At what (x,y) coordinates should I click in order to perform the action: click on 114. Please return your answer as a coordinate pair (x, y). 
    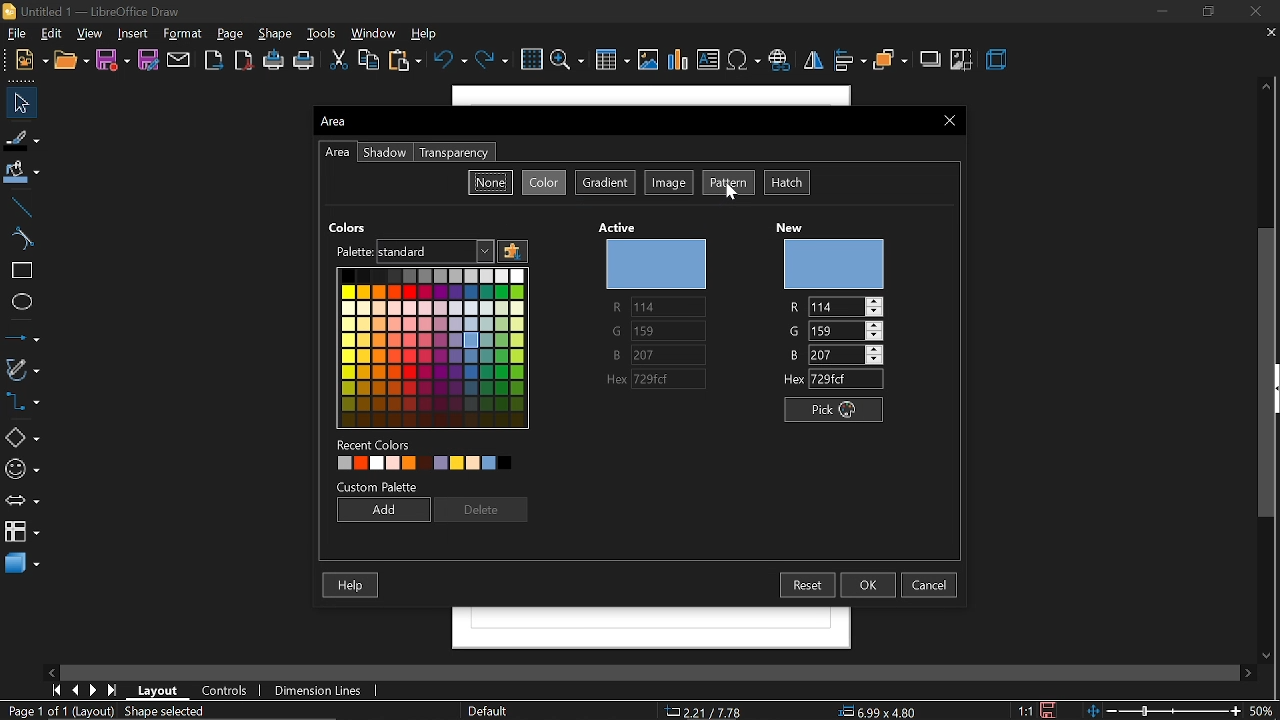
    Looking at the image, I should click on (846, 307).